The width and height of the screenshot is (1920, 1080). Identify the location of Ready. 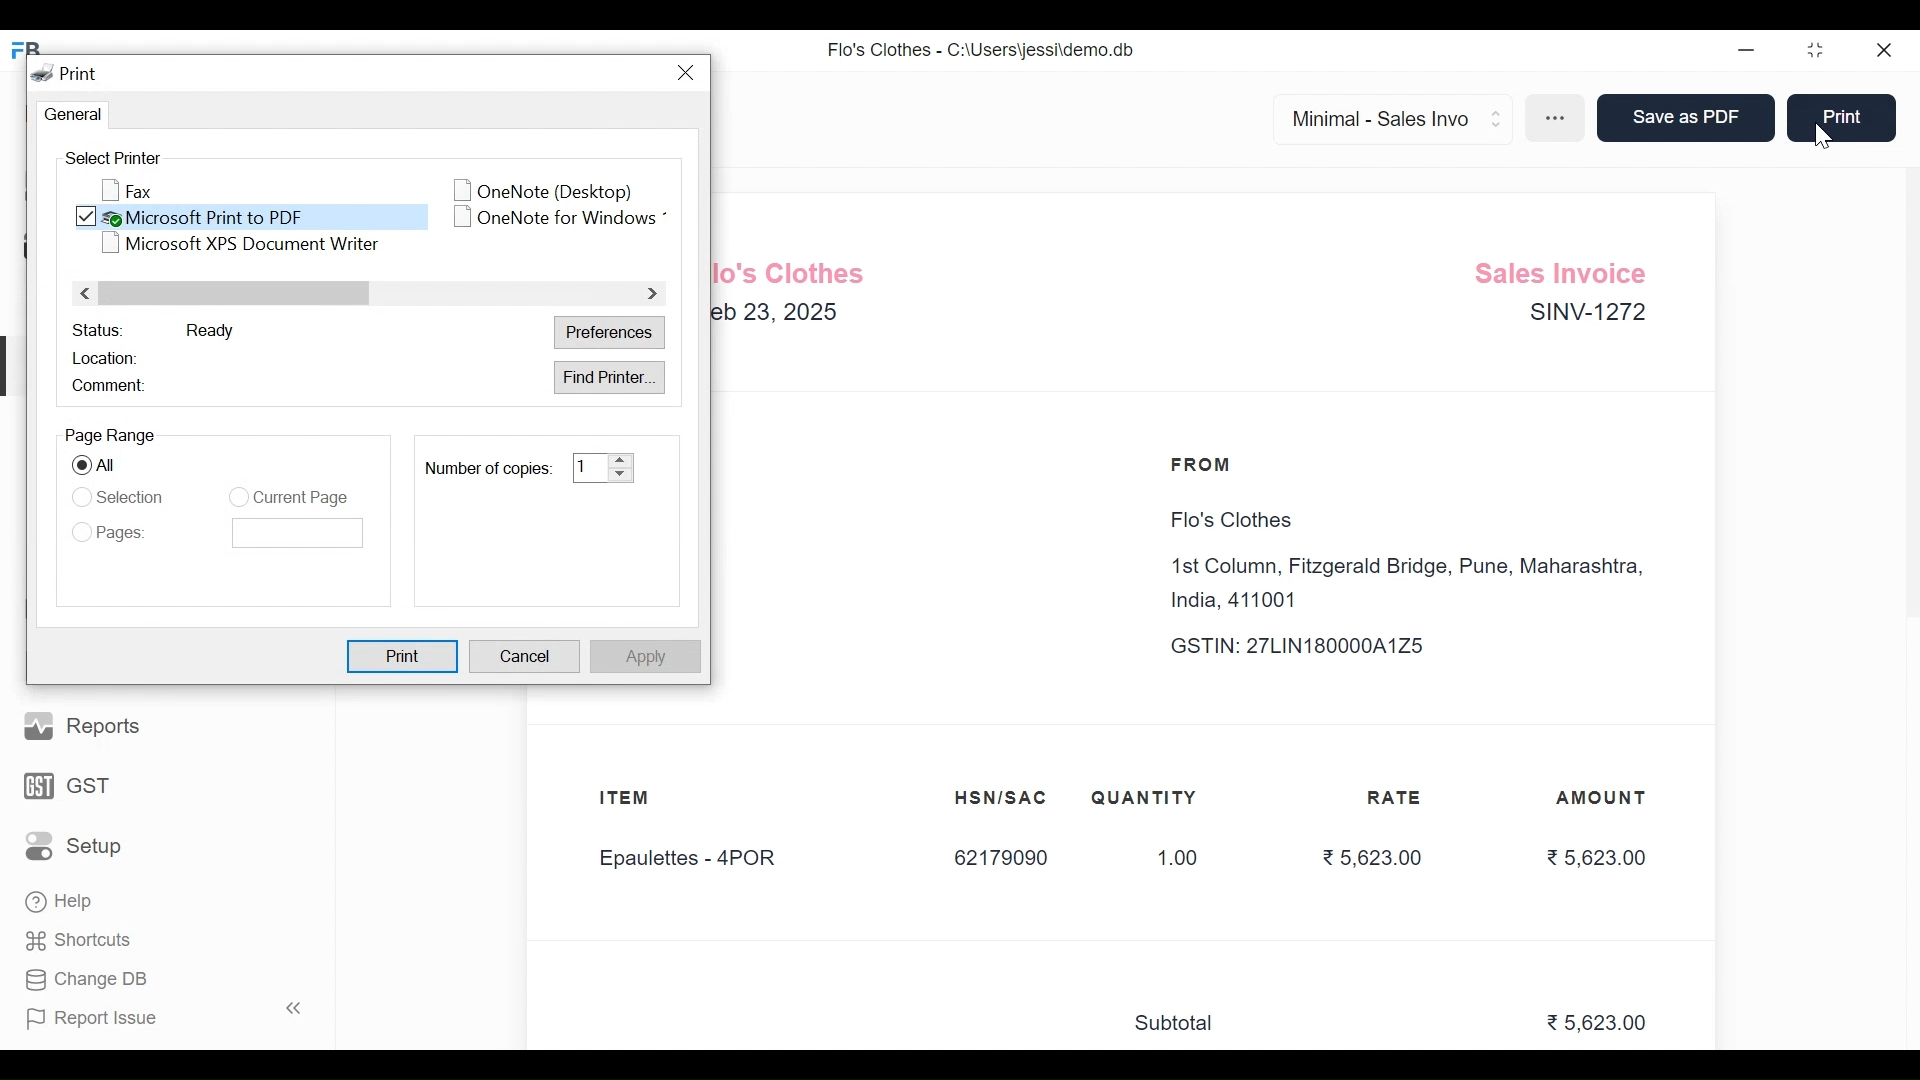
(210, 330).